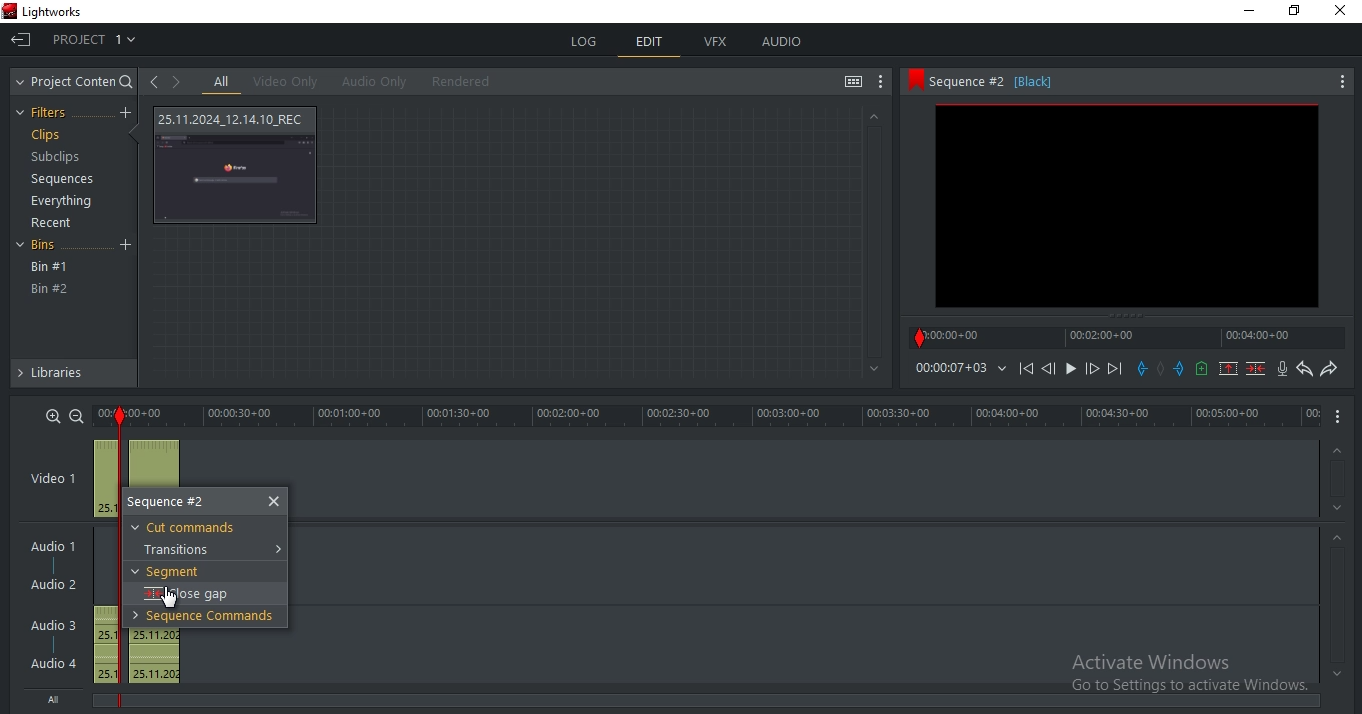 The width and height of the screenshot is (1362, 714). Describe the element at coordinates (1071, 368) in the screenshot. I see `Play` at that location.